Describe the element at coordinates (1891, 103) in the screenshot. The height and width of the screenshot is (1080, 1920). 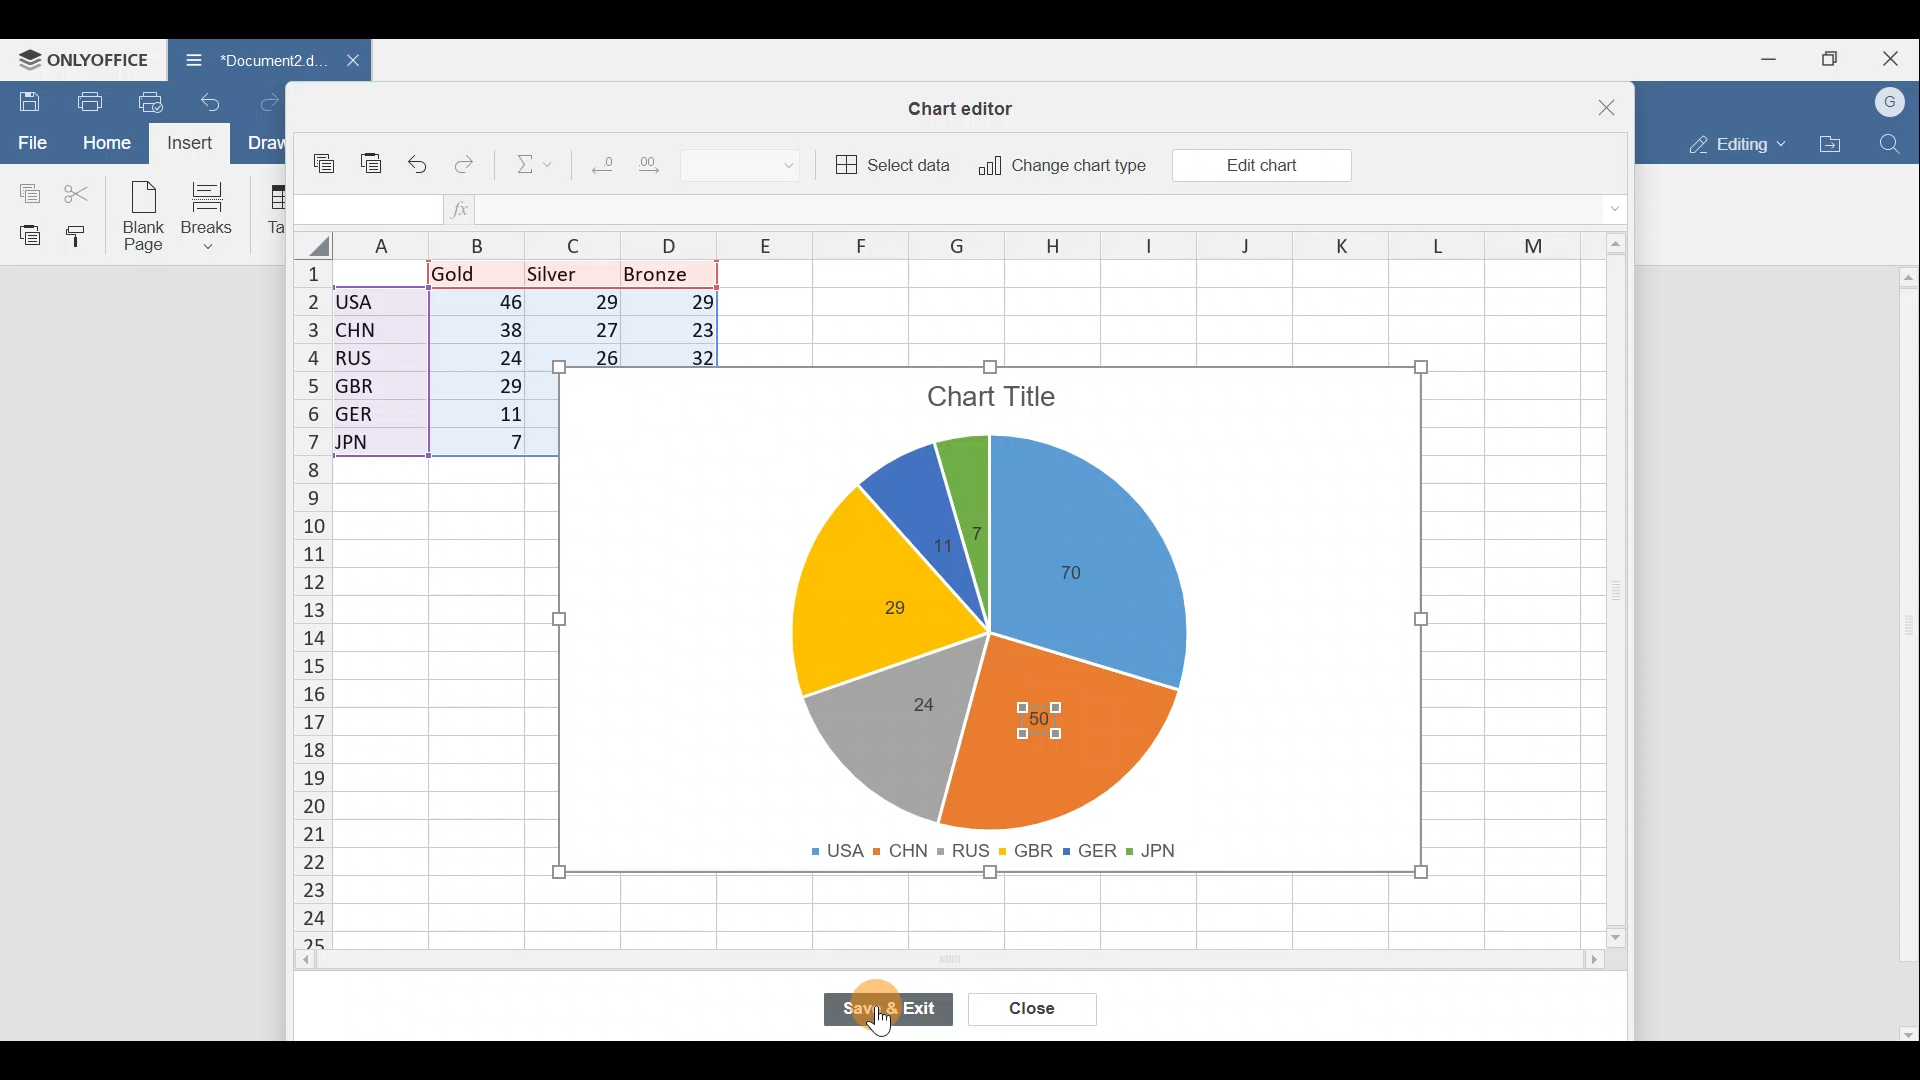
I see `Account name` at that location.